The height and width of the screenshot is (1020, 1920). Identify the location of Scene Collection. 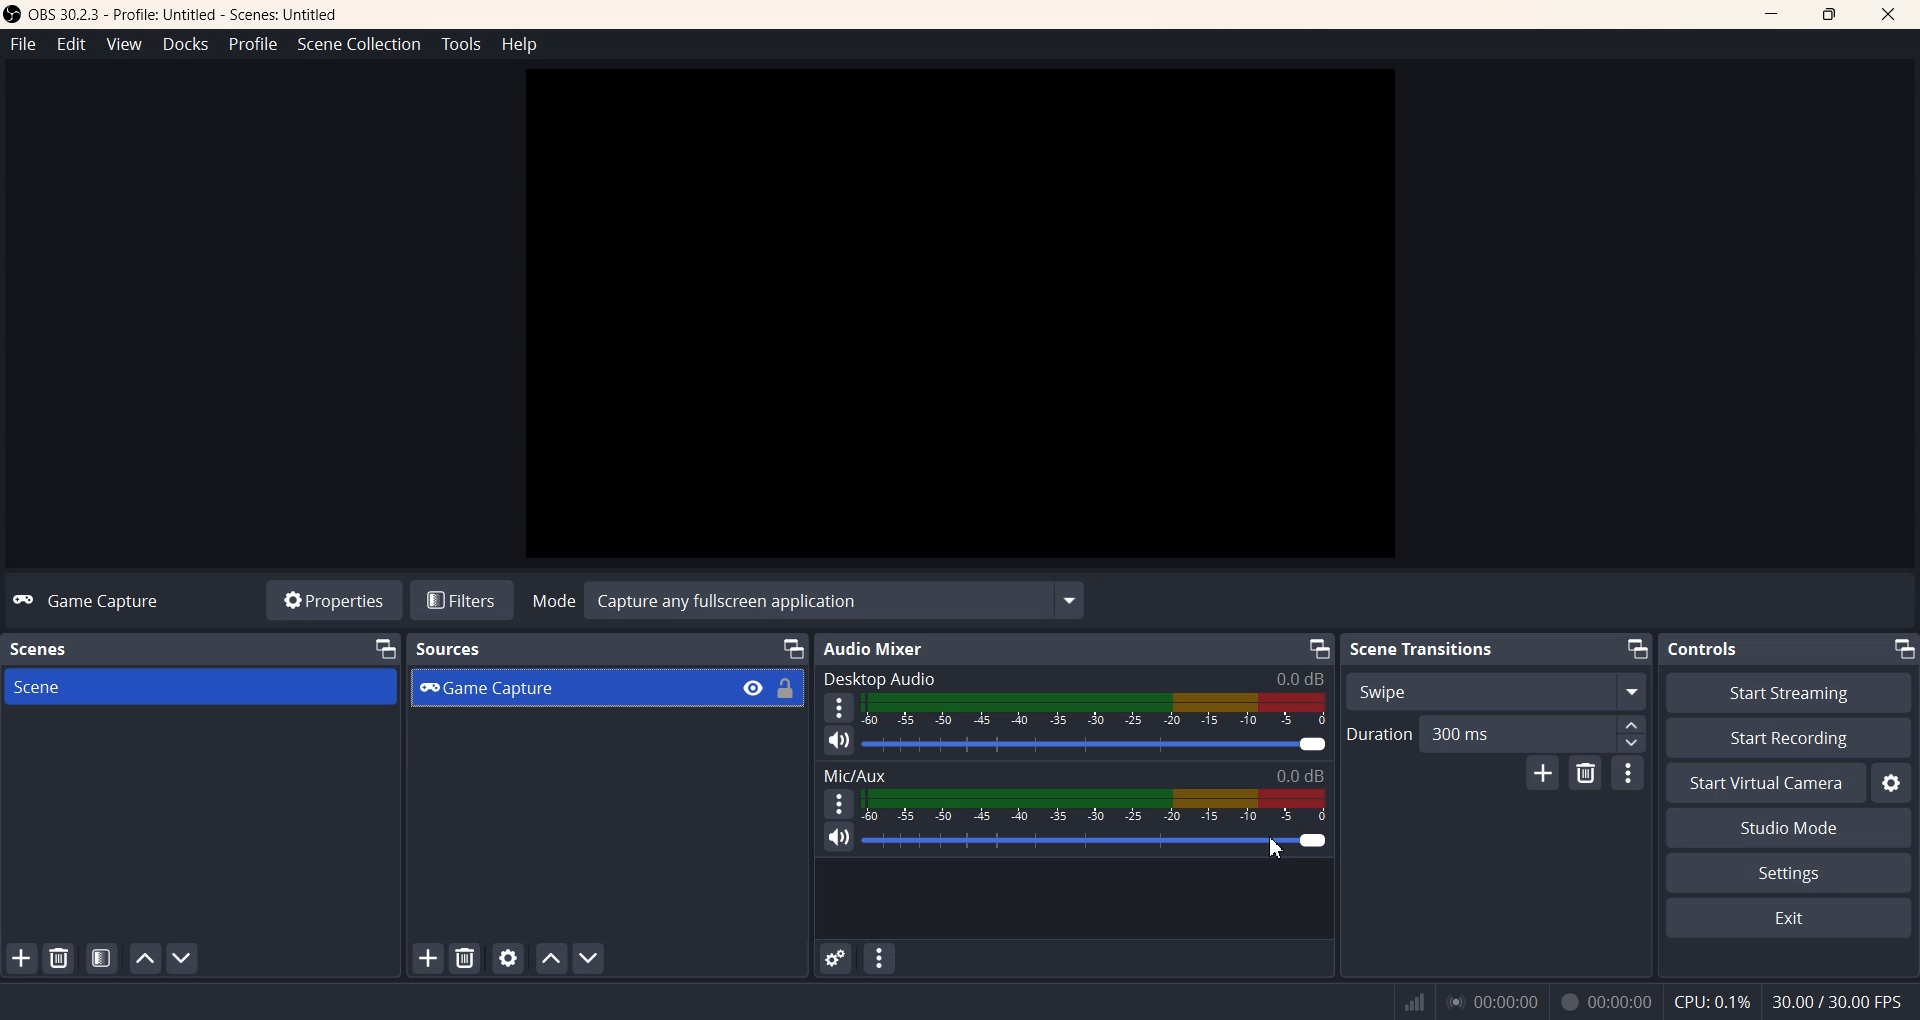
(360, 45).